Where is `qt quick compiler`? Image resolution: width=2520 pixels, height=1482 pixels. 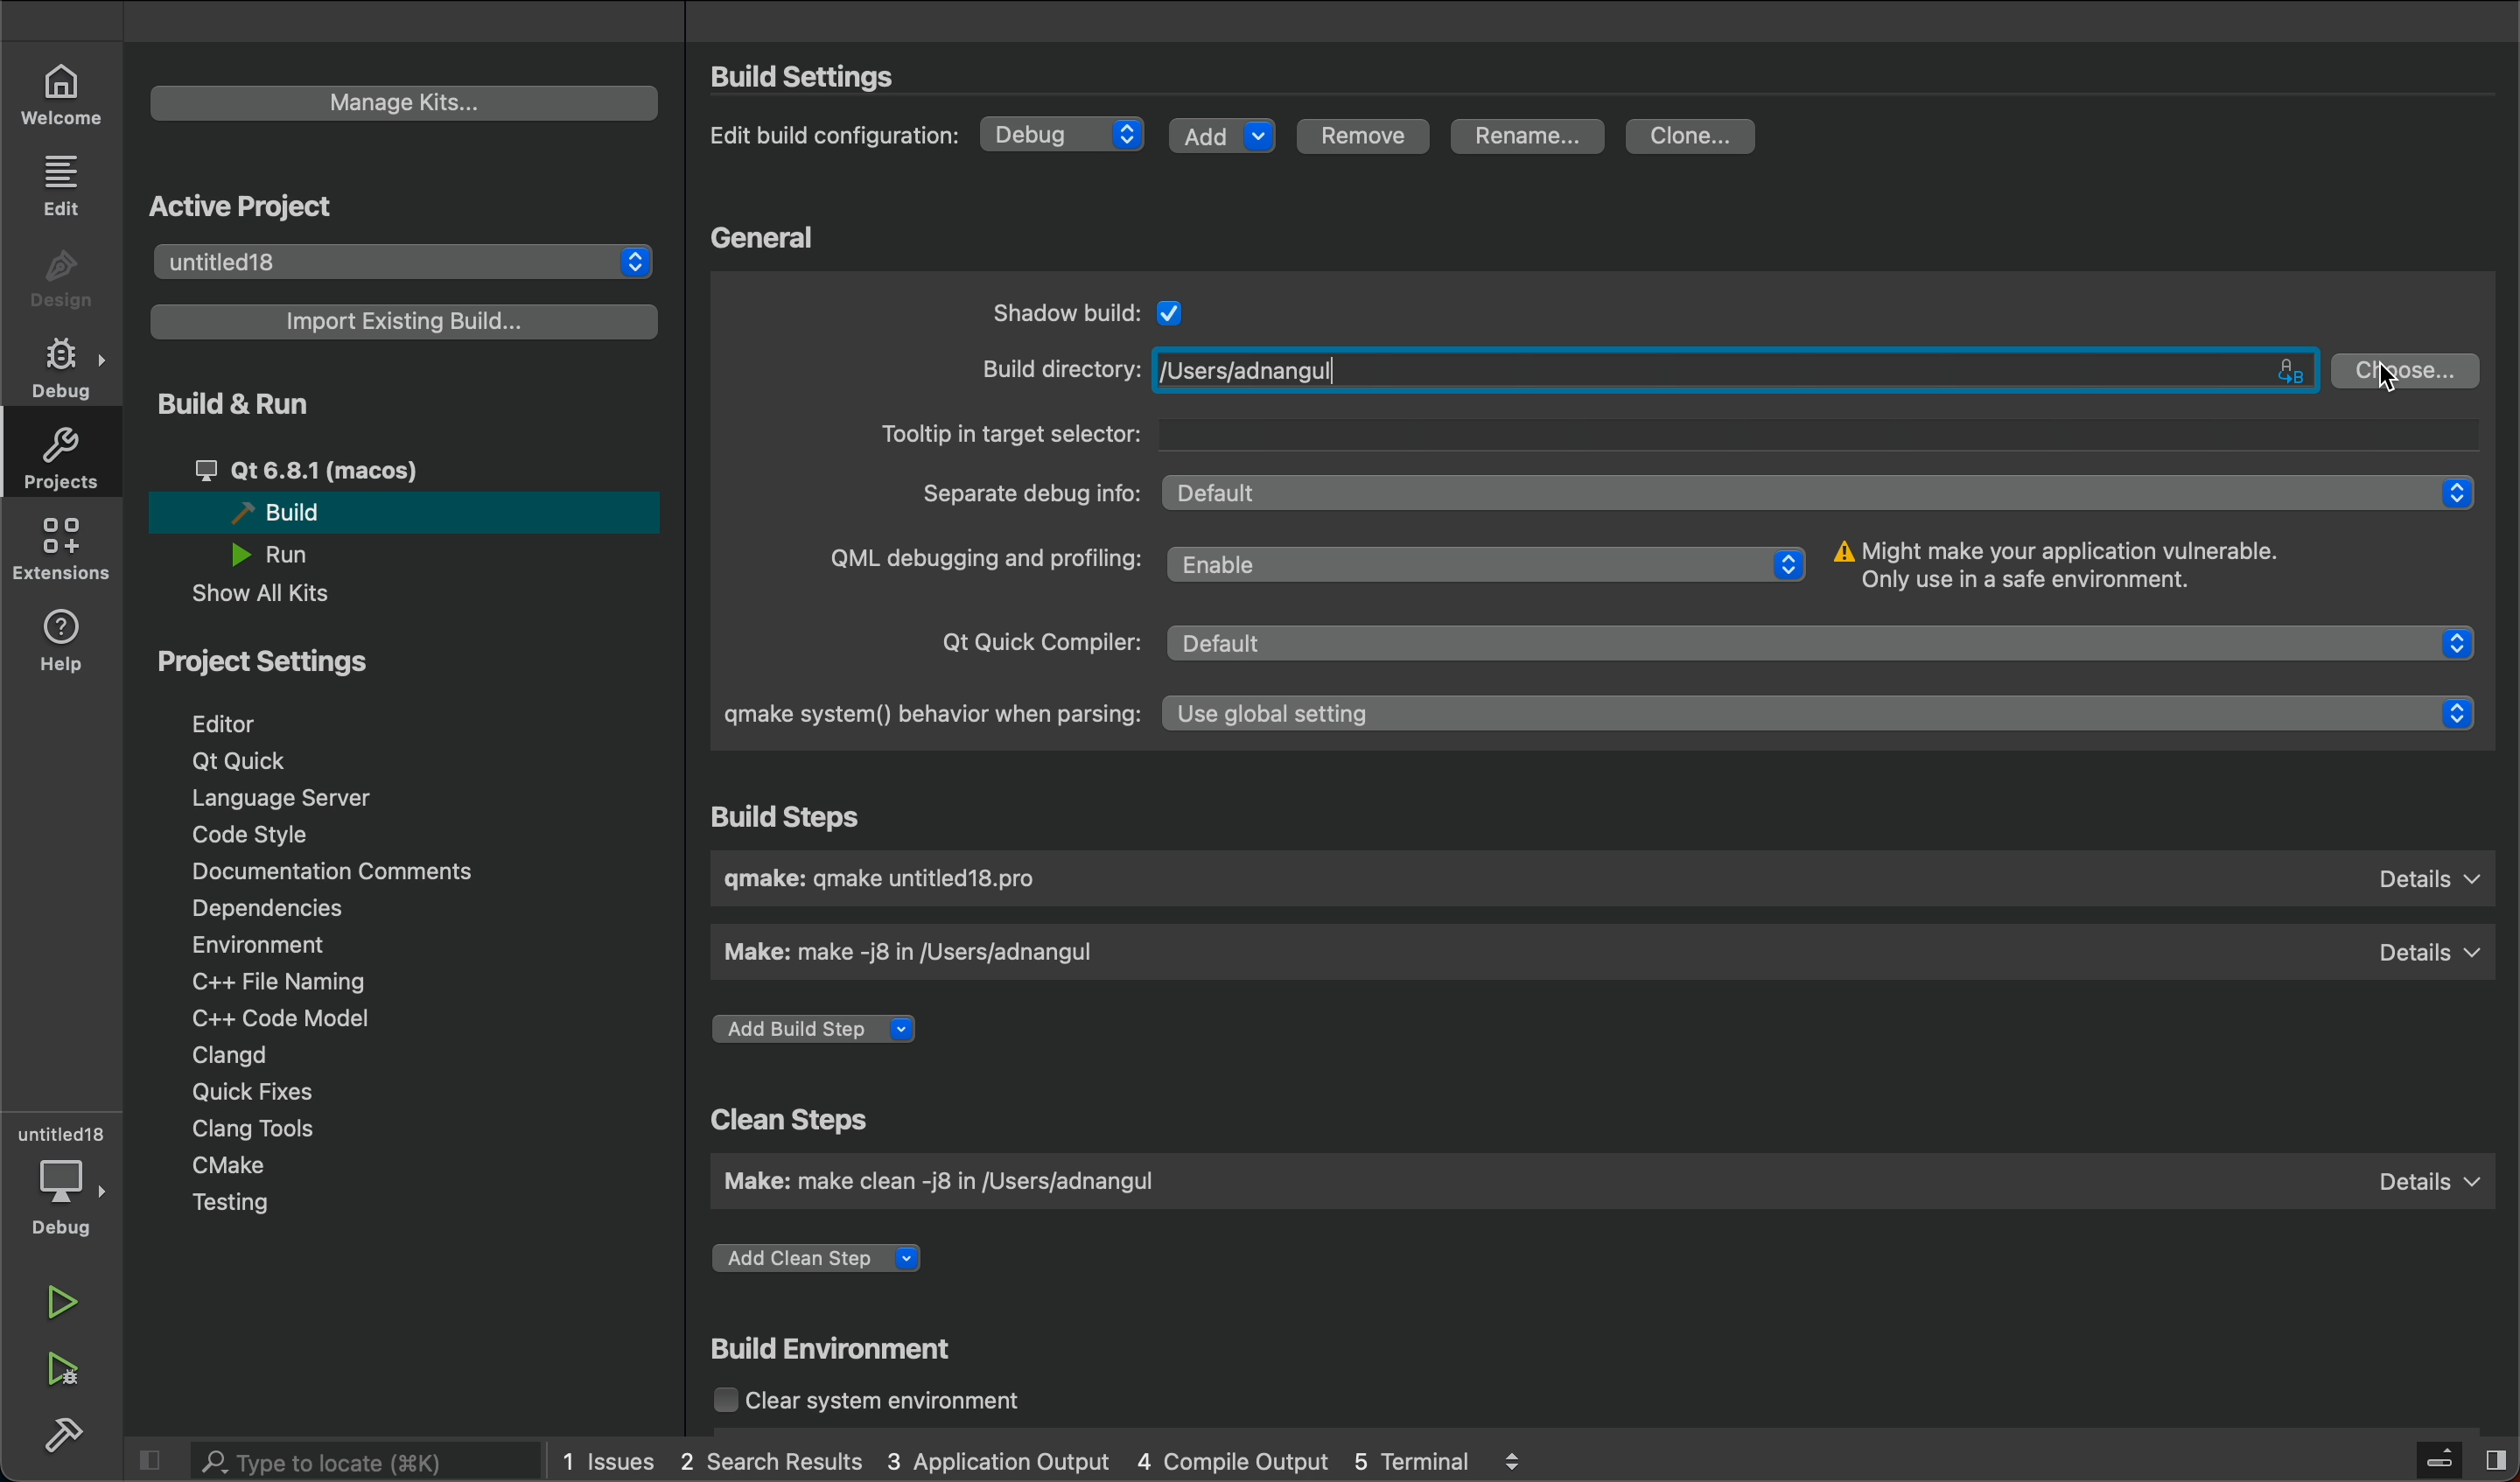
qt quick compiler is located at coordinates (1027, 646).